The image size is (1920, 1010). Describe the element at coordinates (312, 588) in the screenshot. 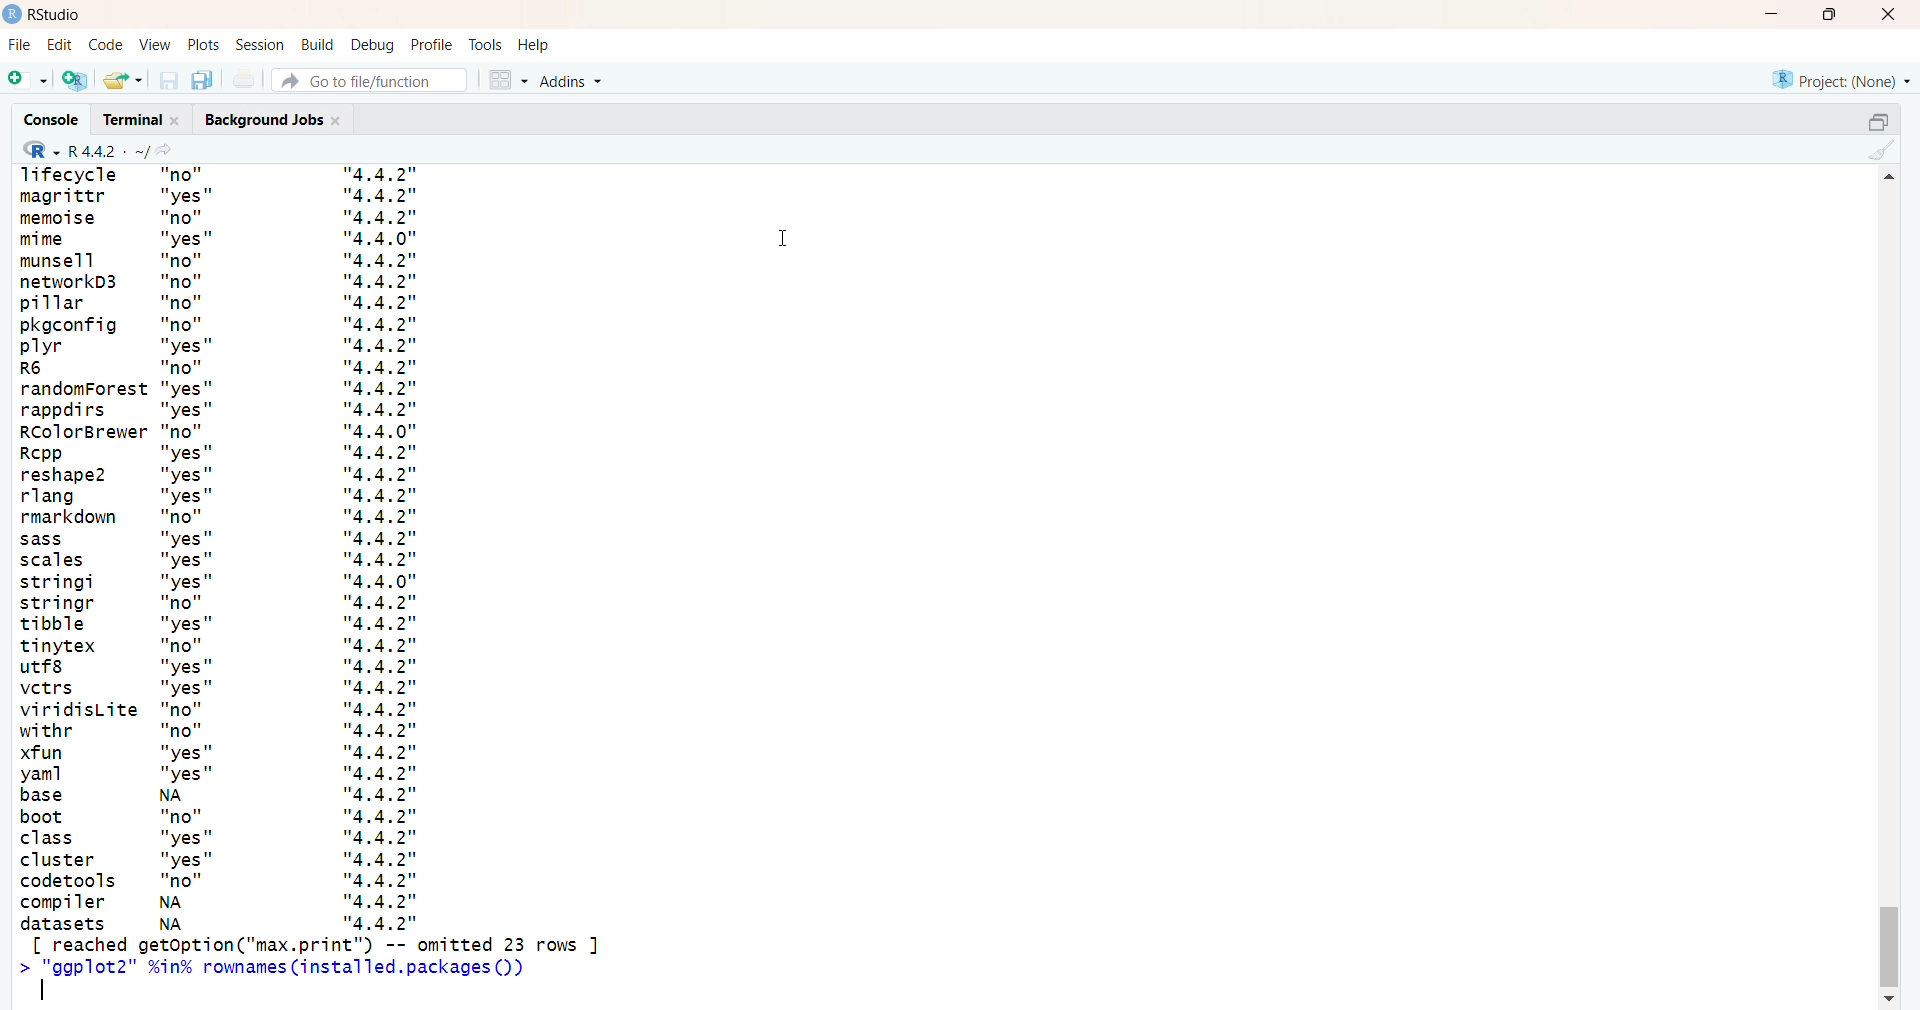

I see `installed packages` at that location.